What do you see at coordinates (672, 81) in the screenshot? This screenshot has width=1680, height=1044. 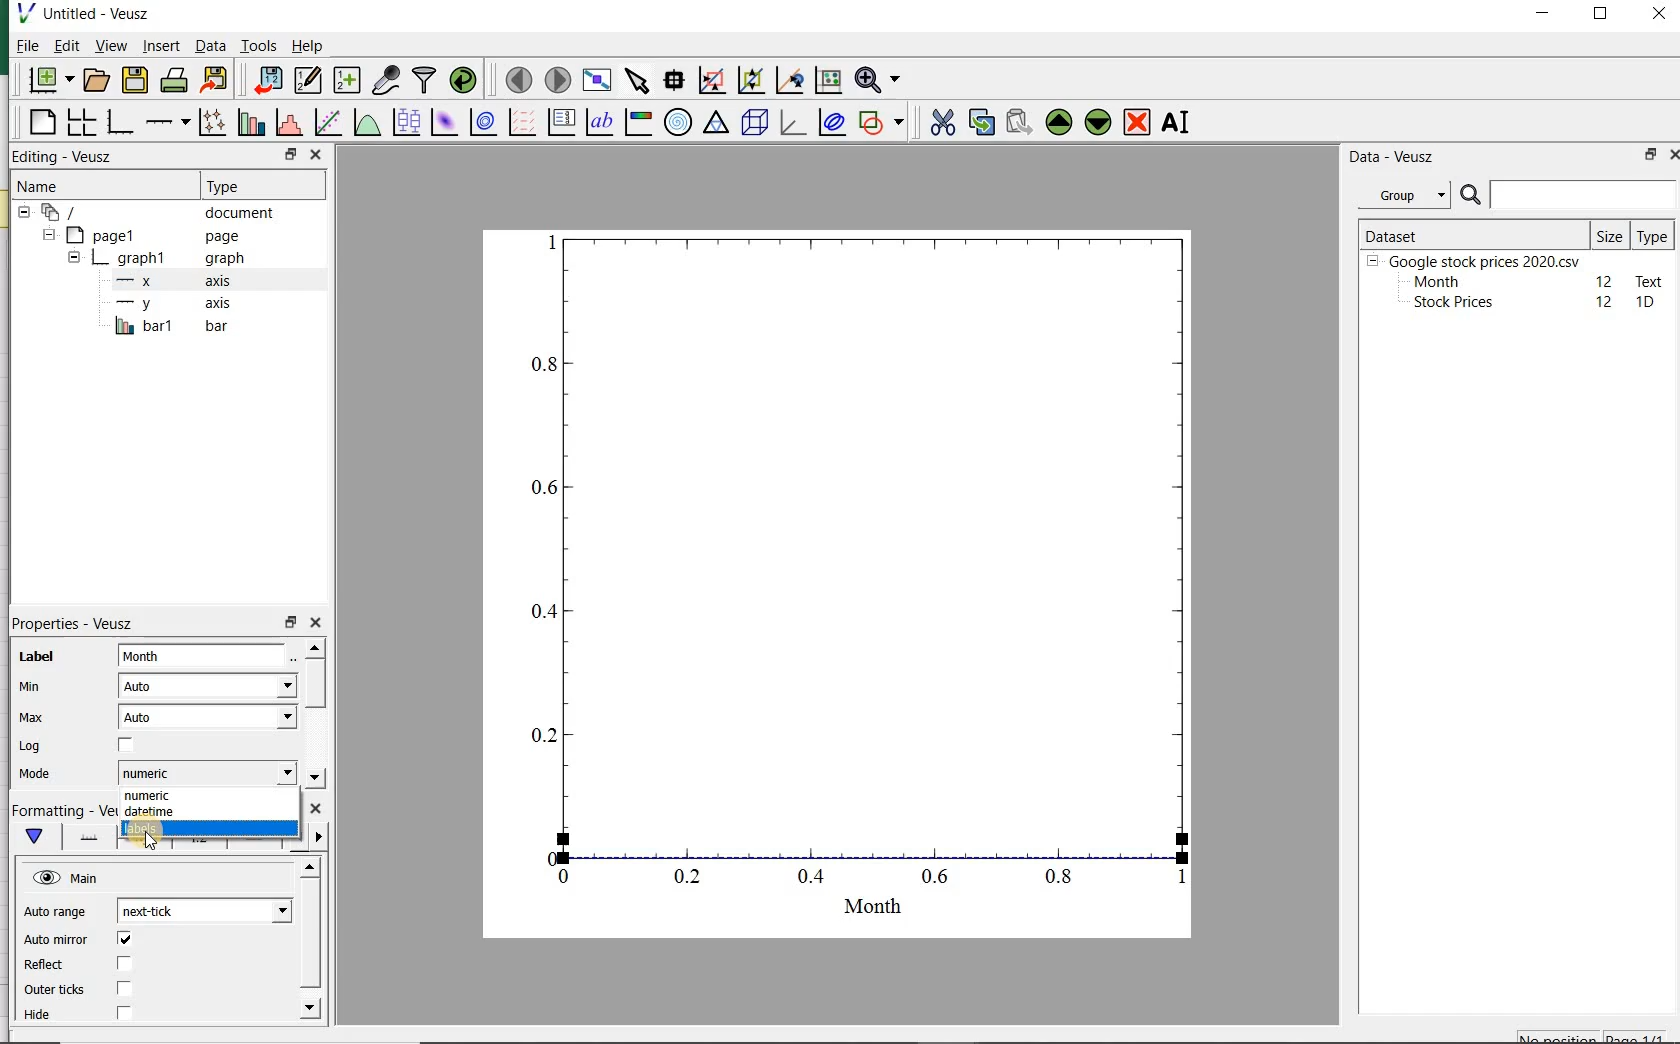 I see `read data points on the graph` at bounding box center [672, 81].